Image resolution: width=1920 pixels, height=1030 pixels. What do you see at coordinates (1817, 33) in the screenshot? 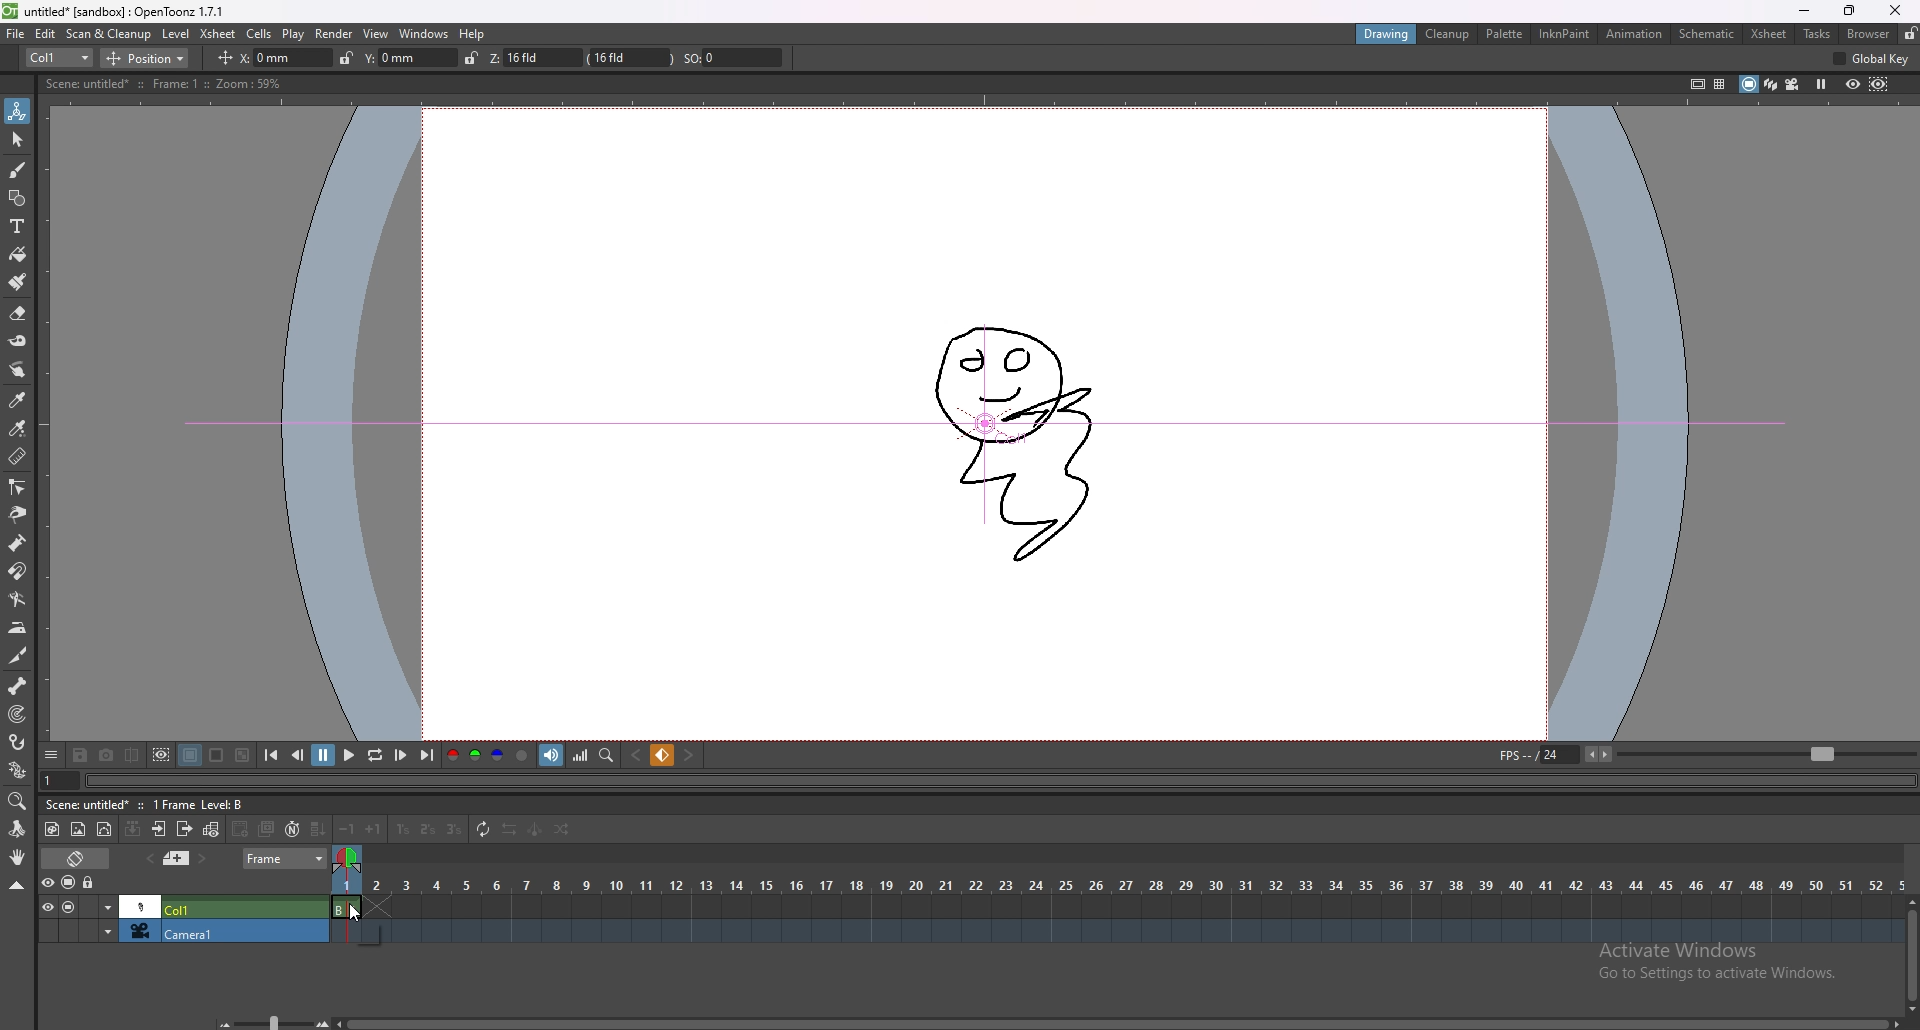
I see `tasks` at bounding box center [1817, 33].